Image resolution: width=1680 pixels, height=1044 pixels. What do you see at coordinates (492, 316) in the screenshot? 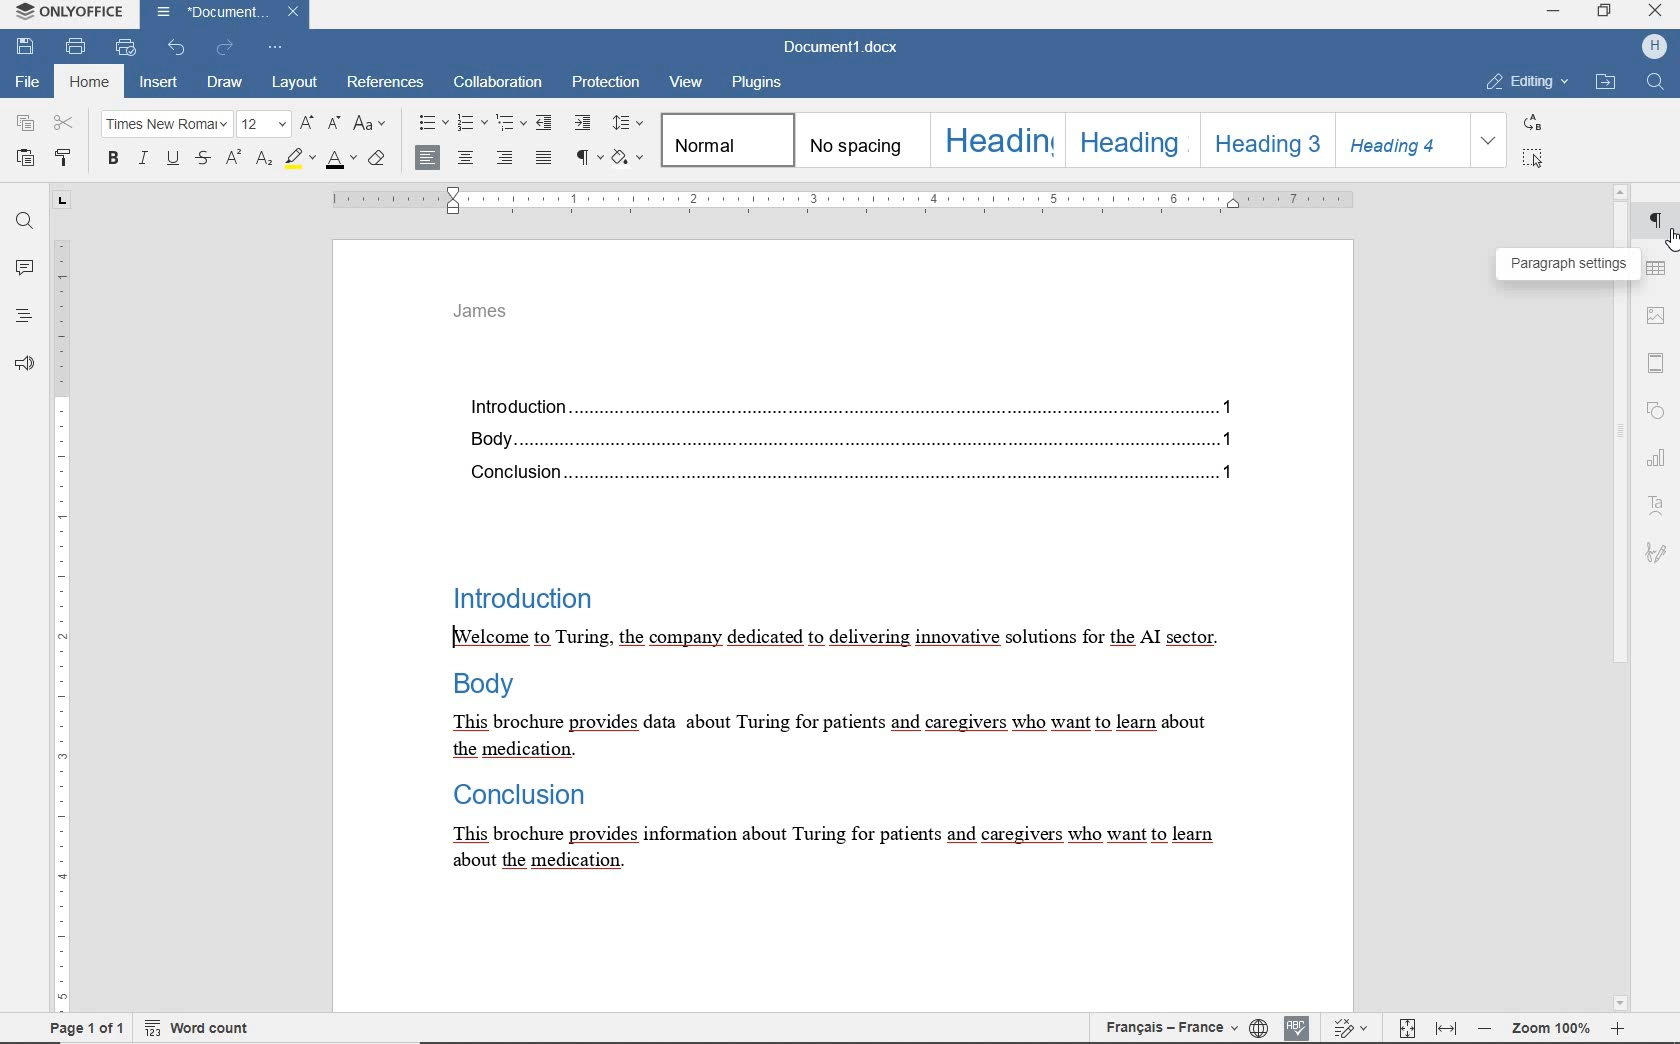
I see `James` at bounding box center [492, 316].